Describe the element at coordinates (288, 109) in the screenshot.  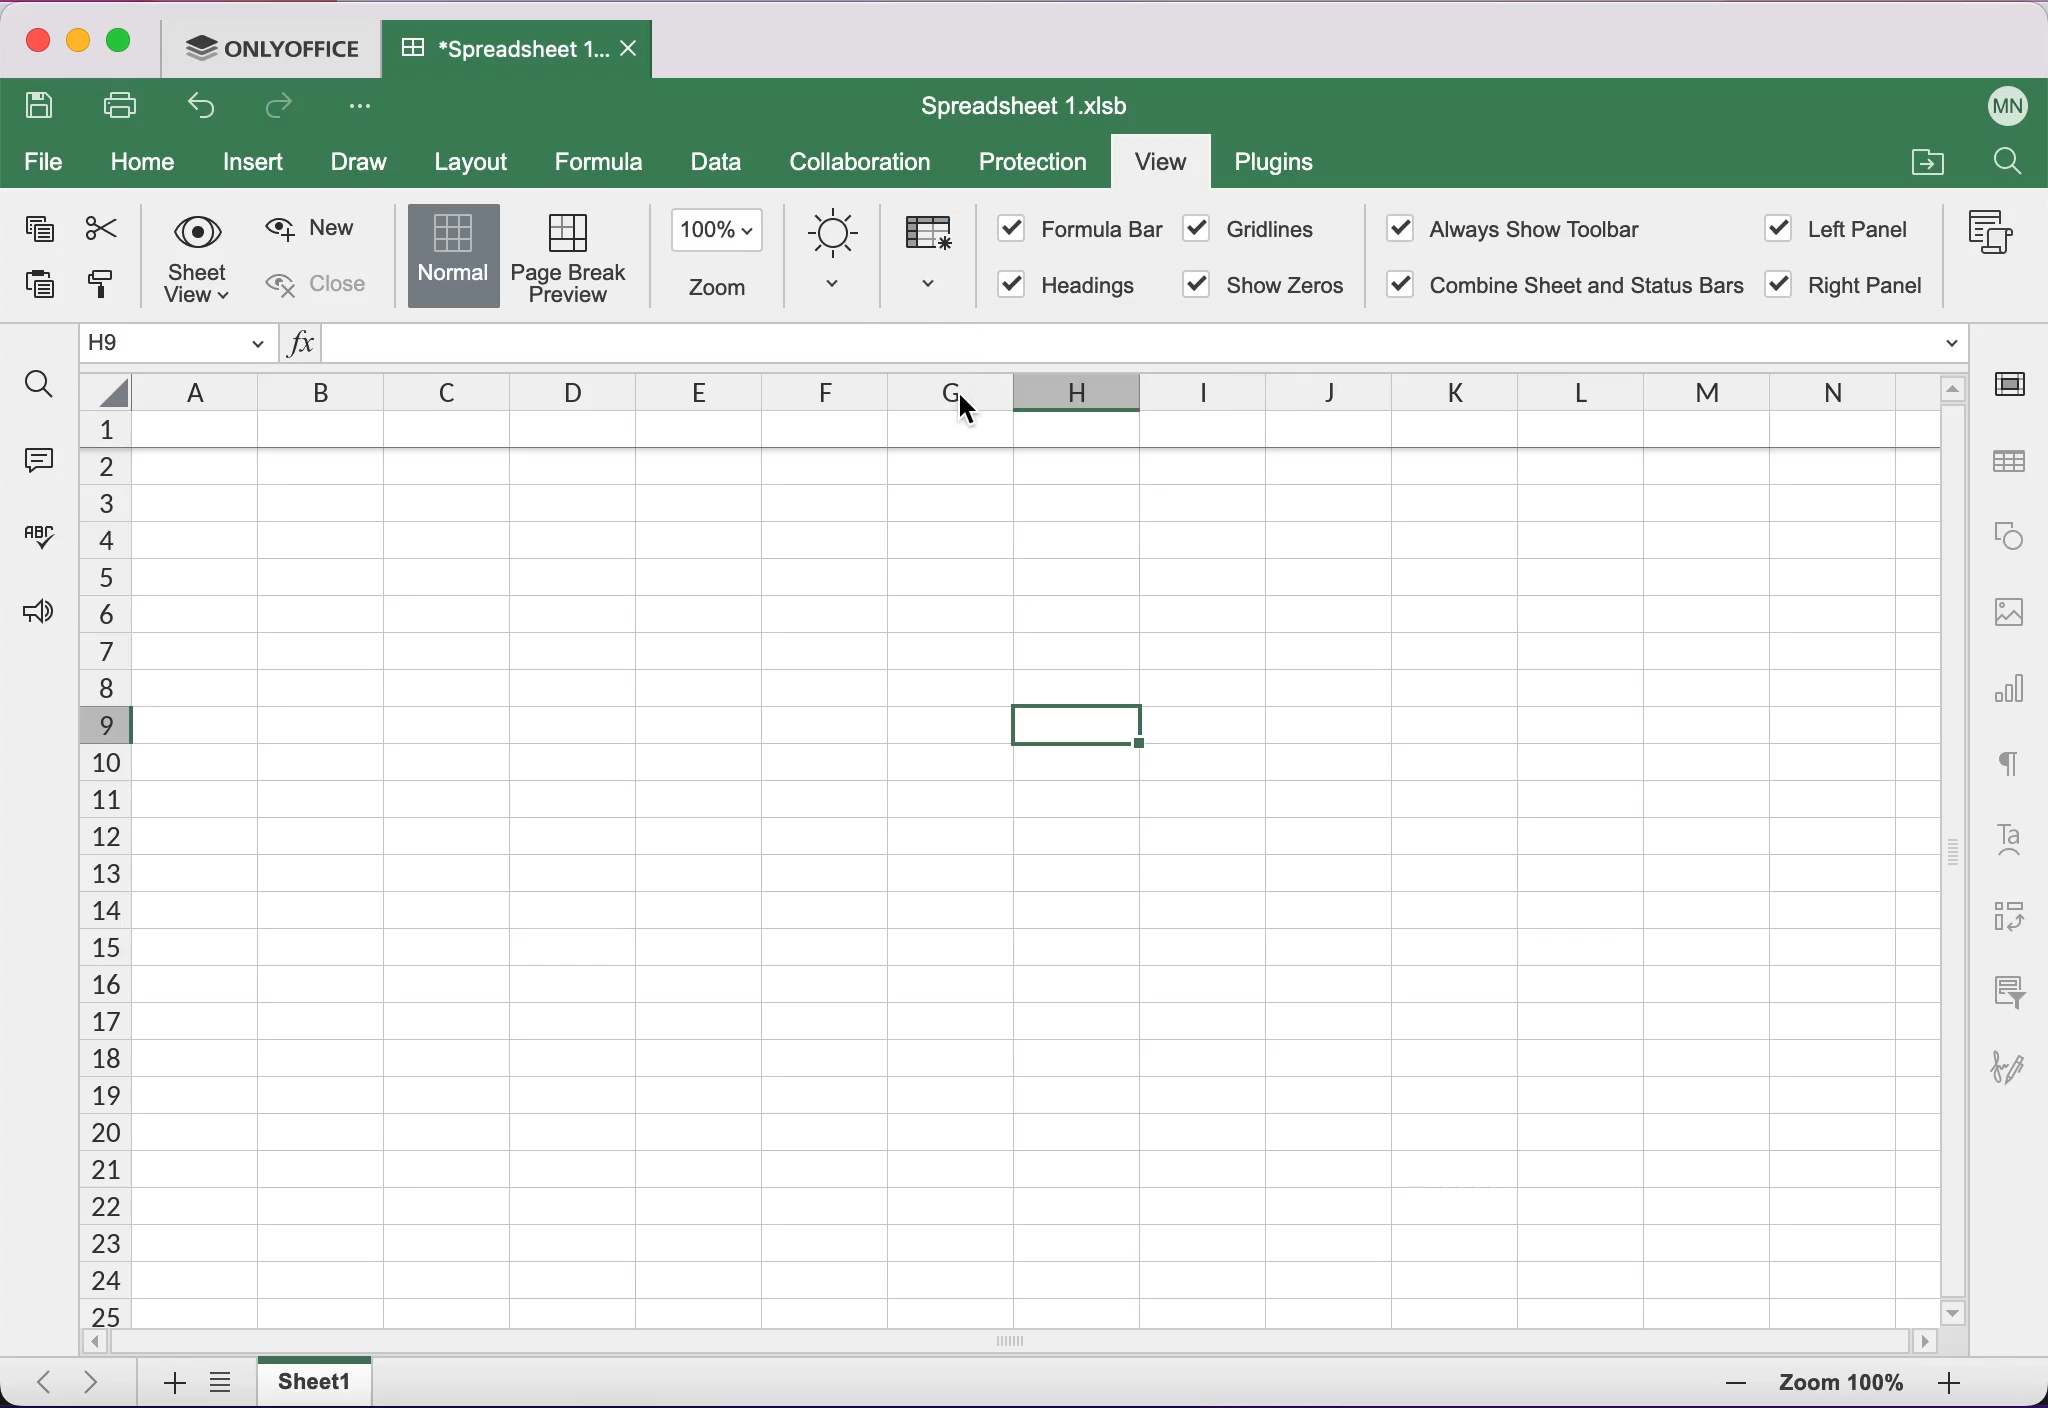
I see `redo` at that location.